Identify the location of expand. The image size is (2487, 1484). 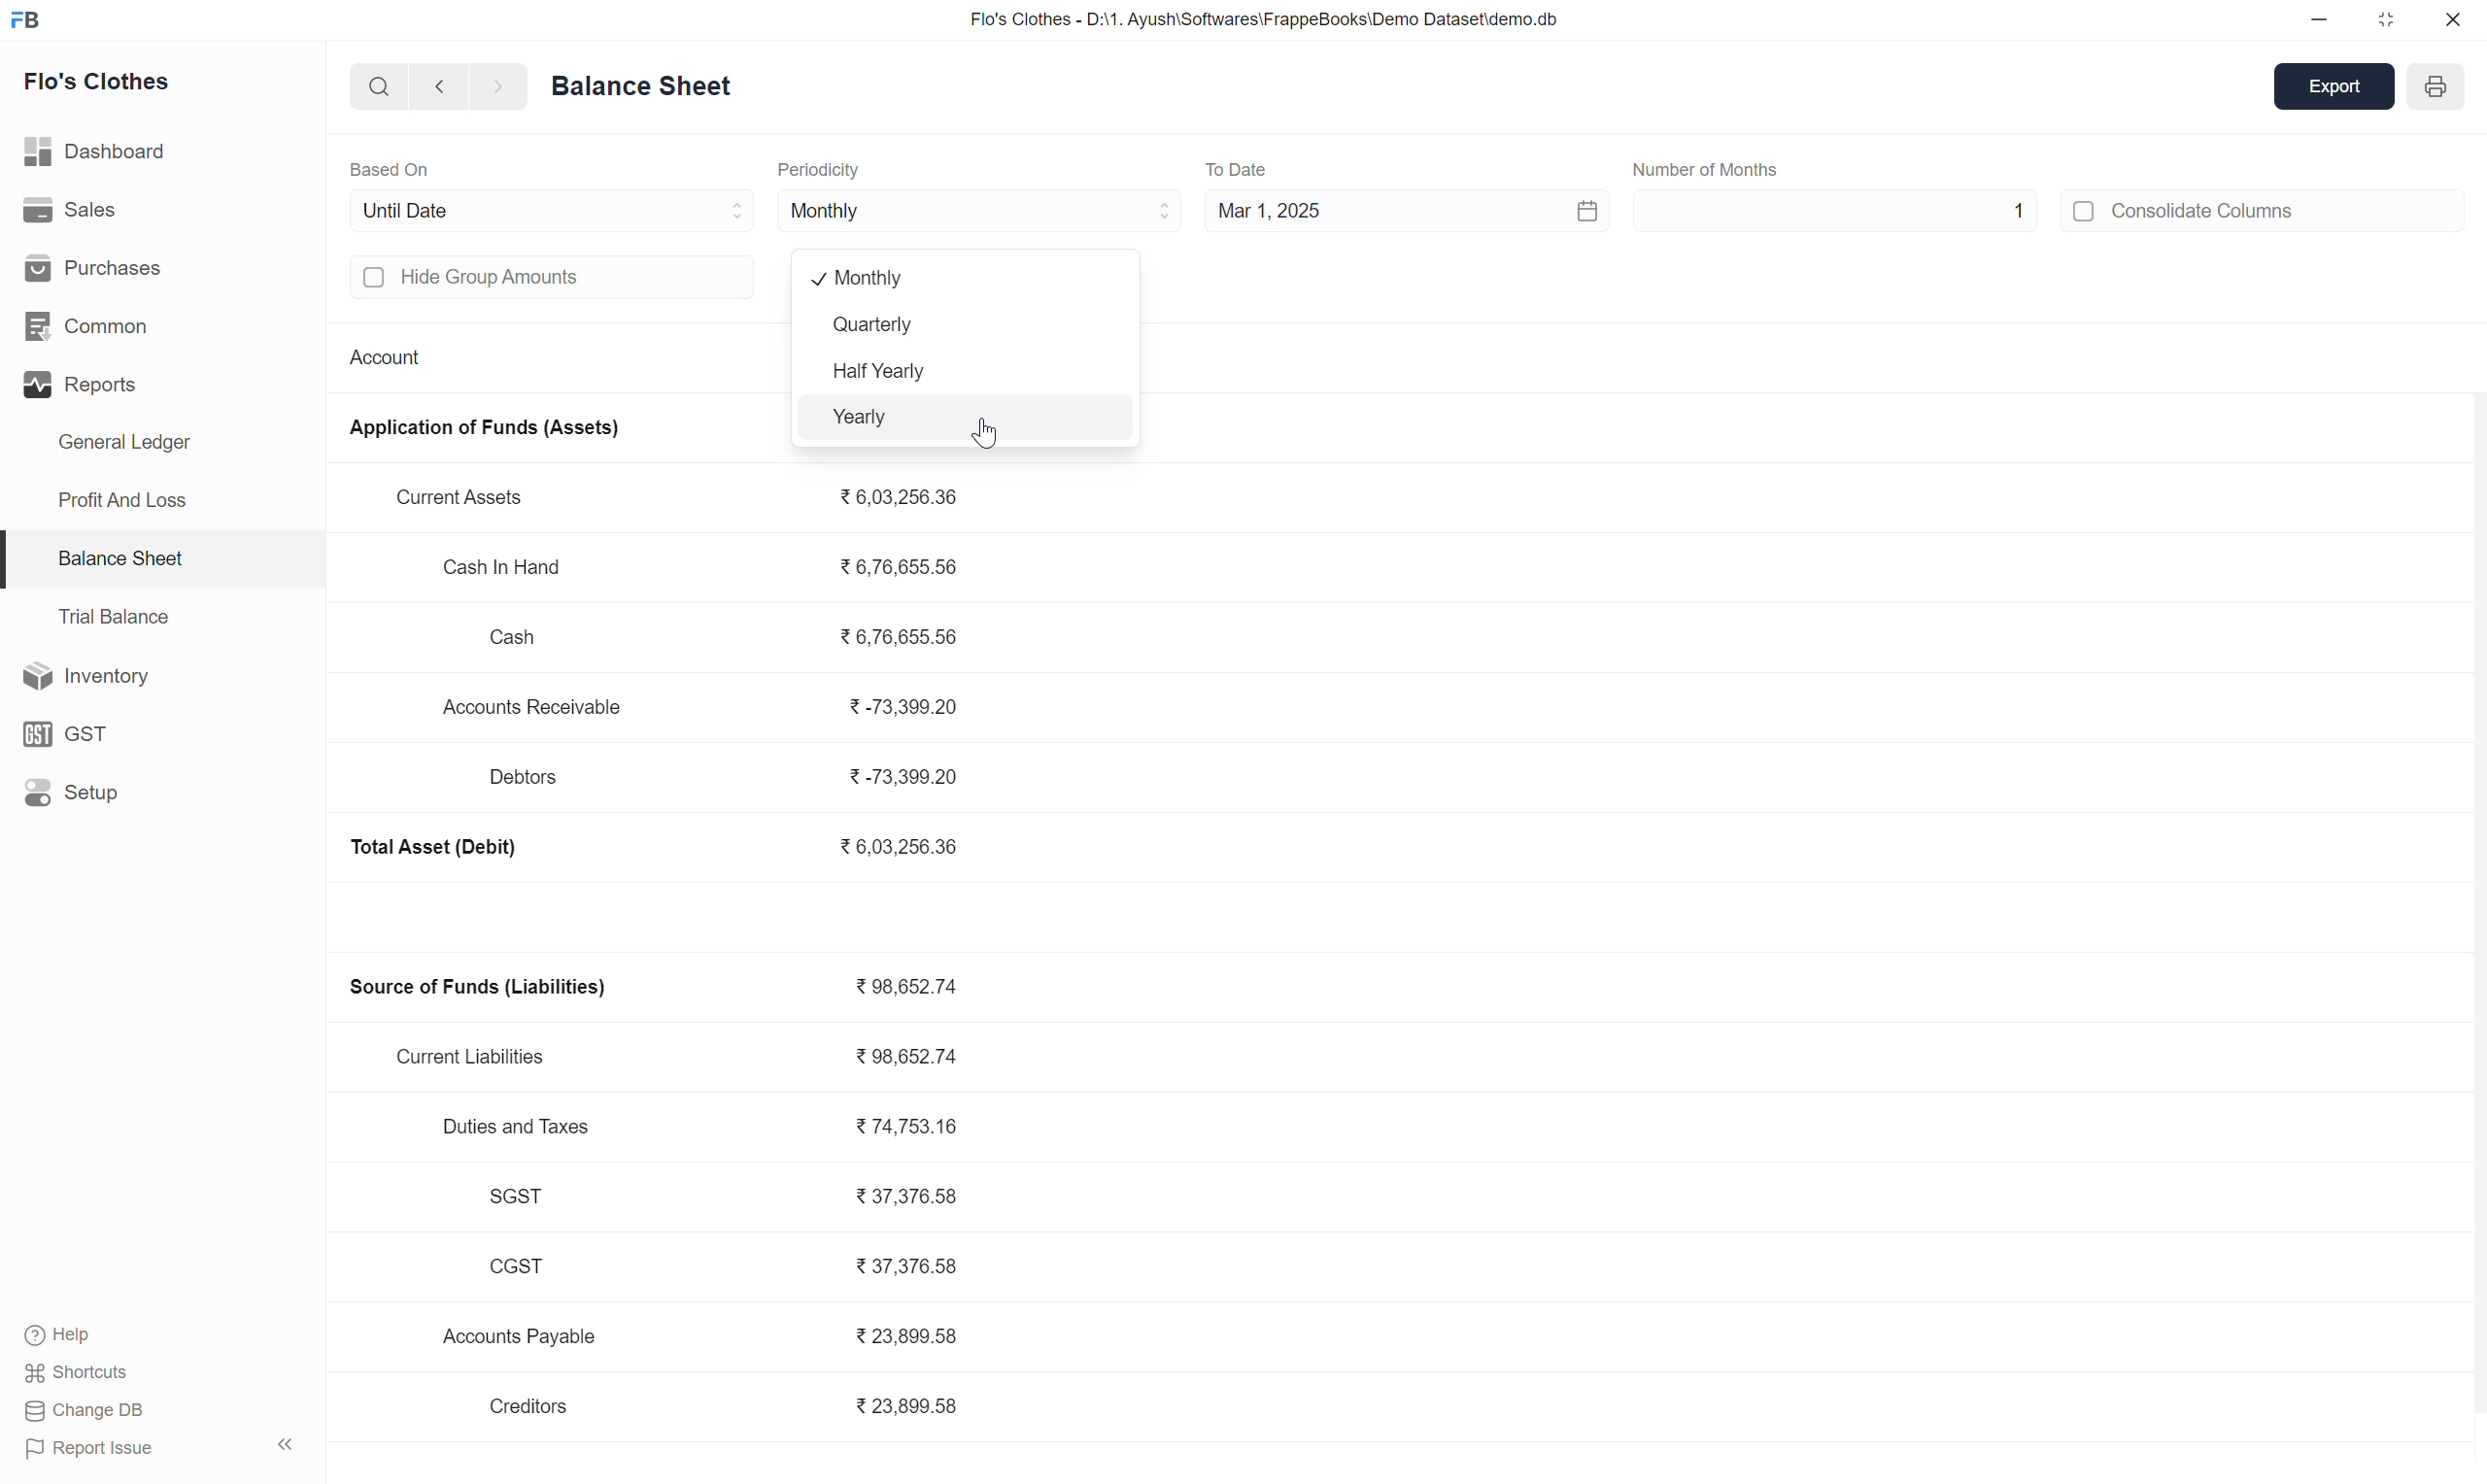
(285, 1440).